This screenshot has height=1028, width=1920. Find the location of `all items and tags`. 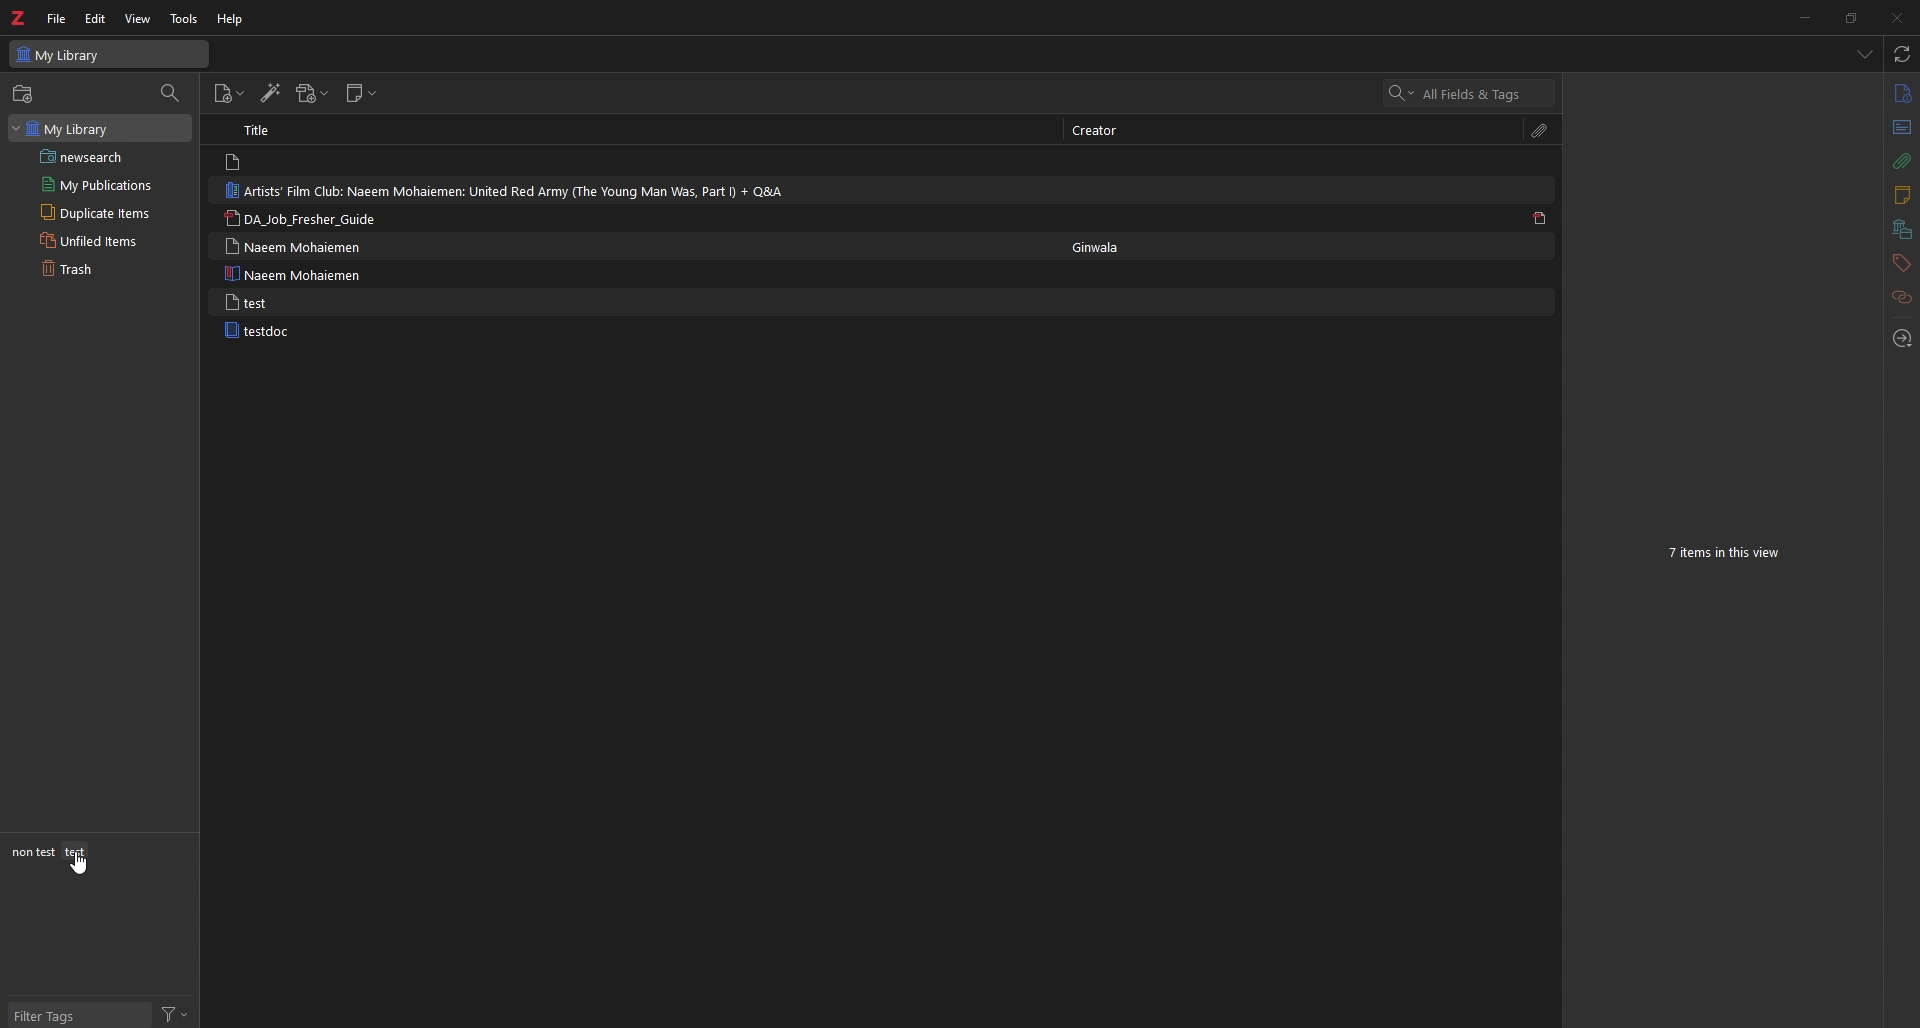

all items and tags is located at coordinates (1470, 93).